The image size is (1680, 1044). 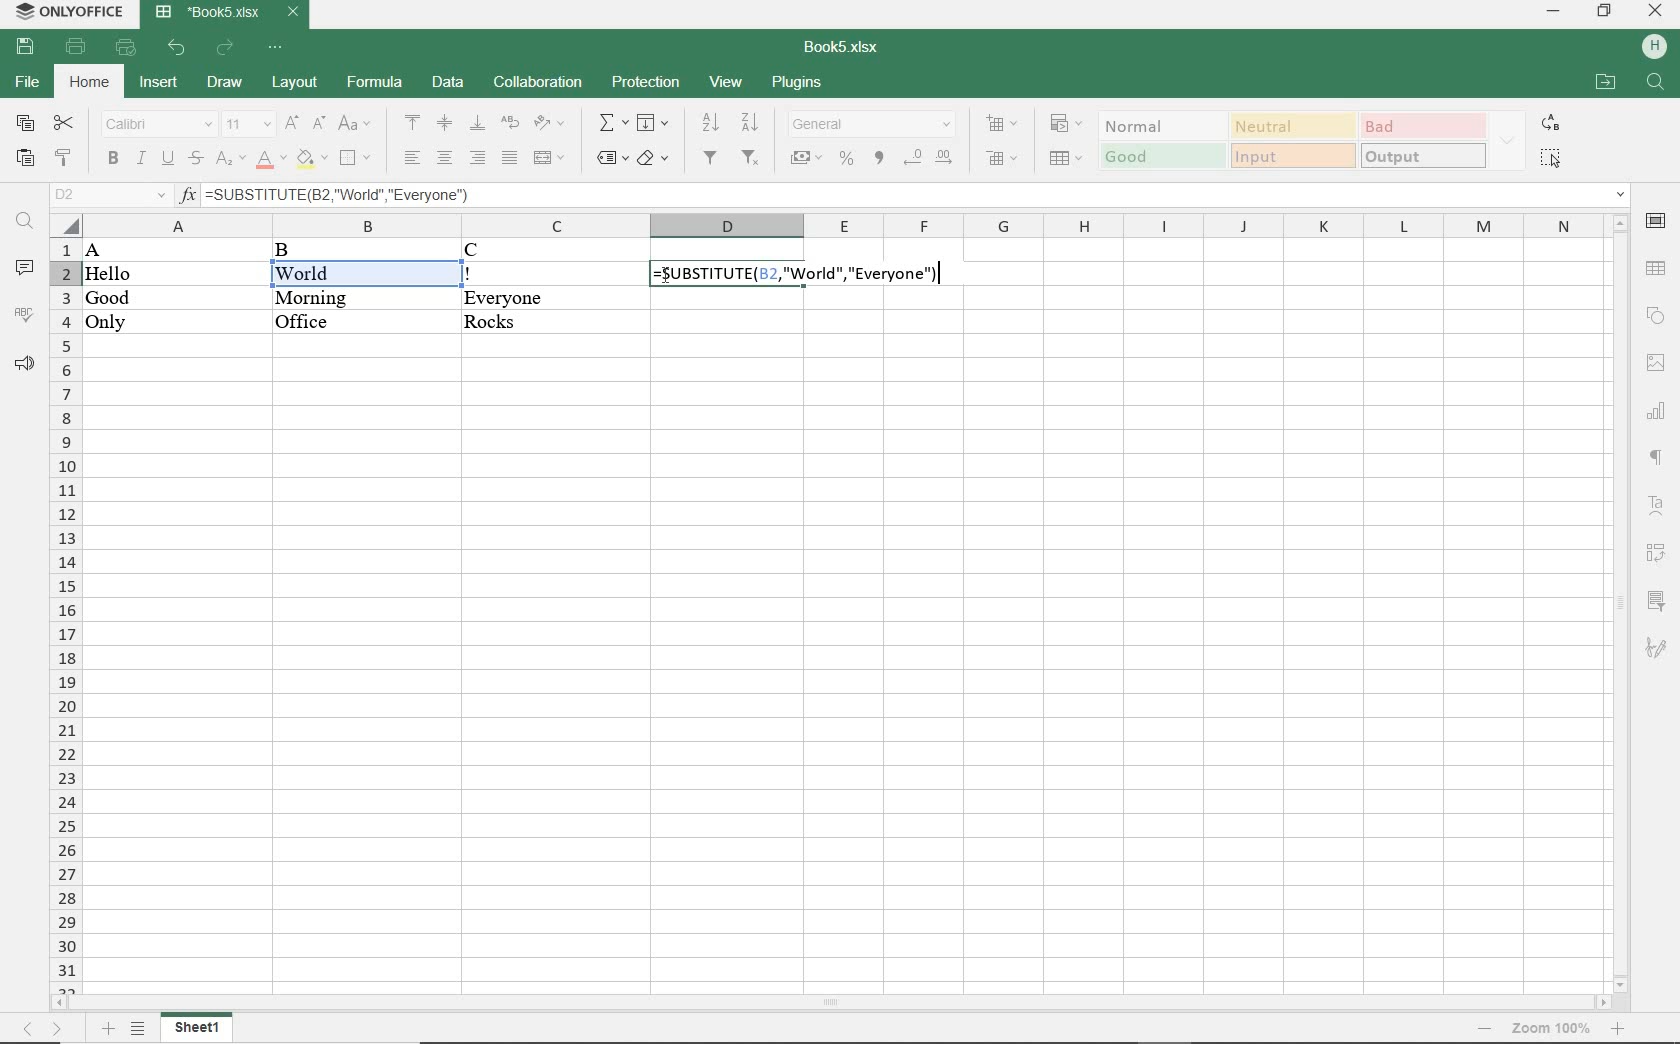 I want to click on align bottom, so click(x=479, y=123).